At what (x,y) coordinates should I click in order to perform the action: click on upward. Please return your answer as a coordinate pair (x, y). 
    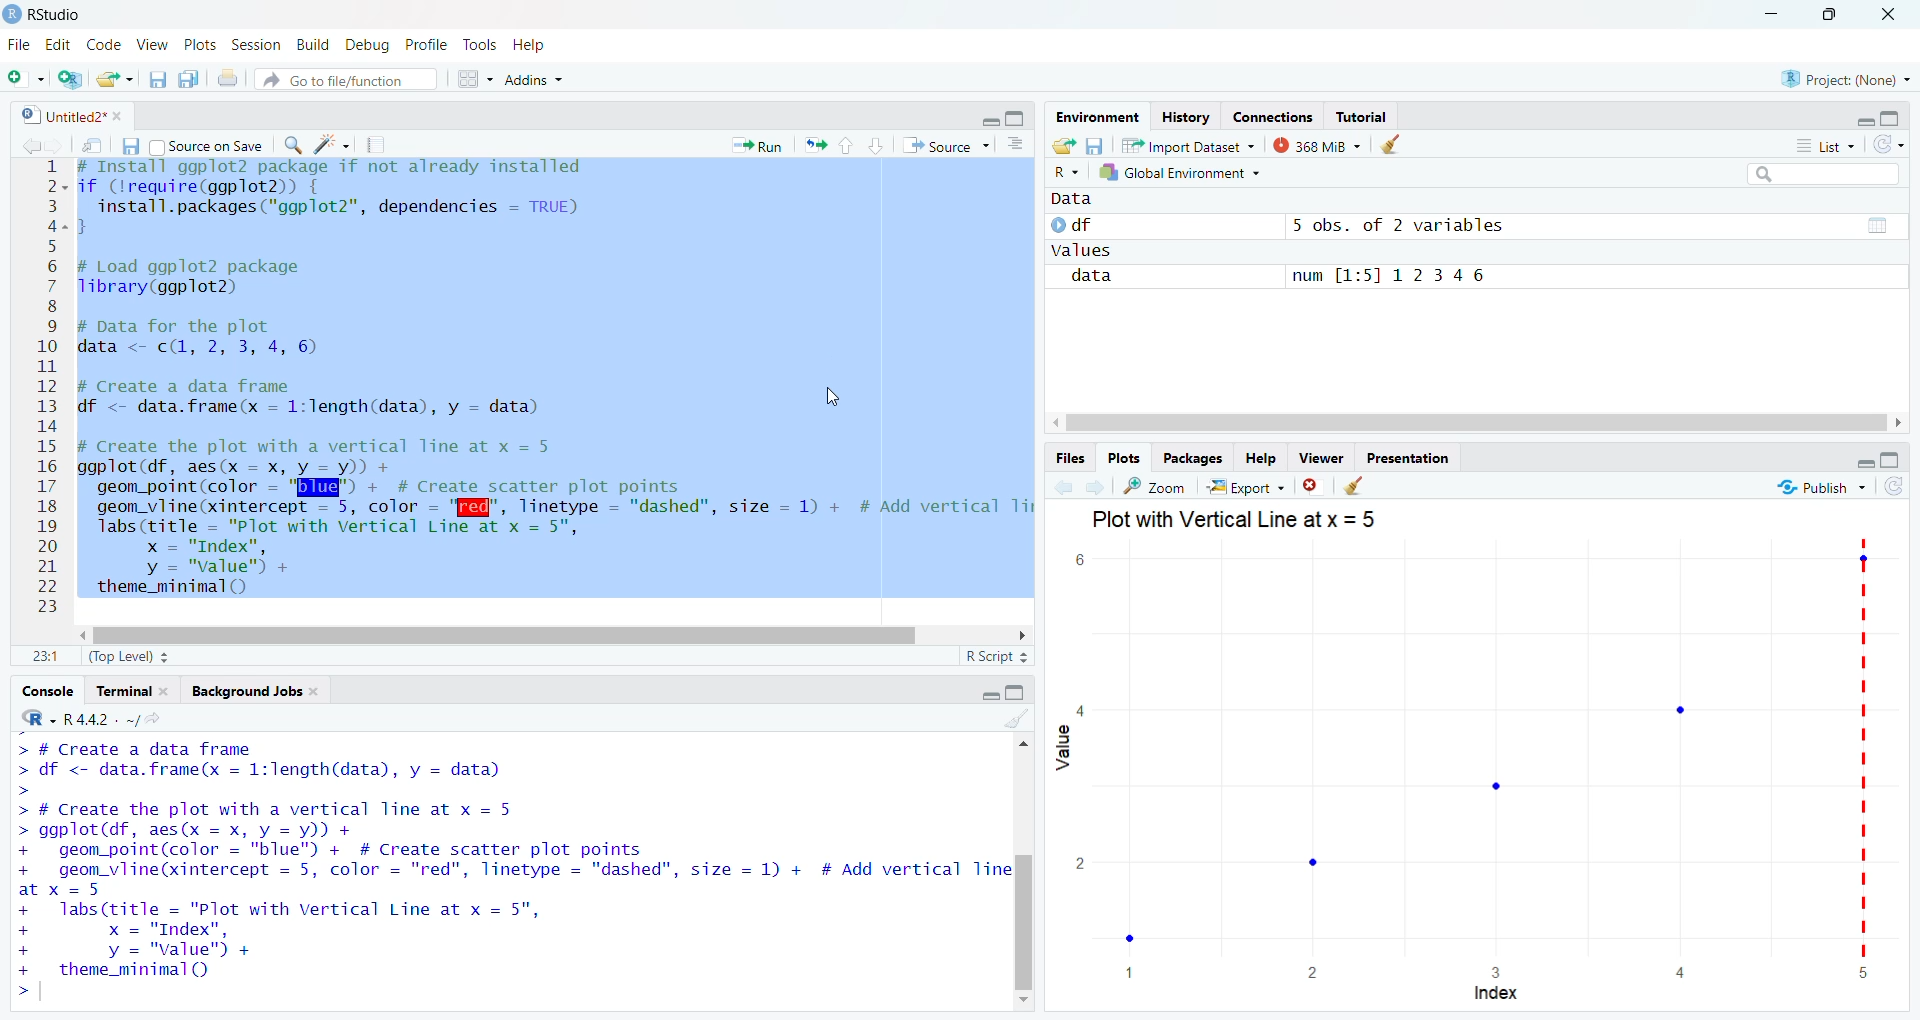
    Looking at the image, I should click on (845, 148).